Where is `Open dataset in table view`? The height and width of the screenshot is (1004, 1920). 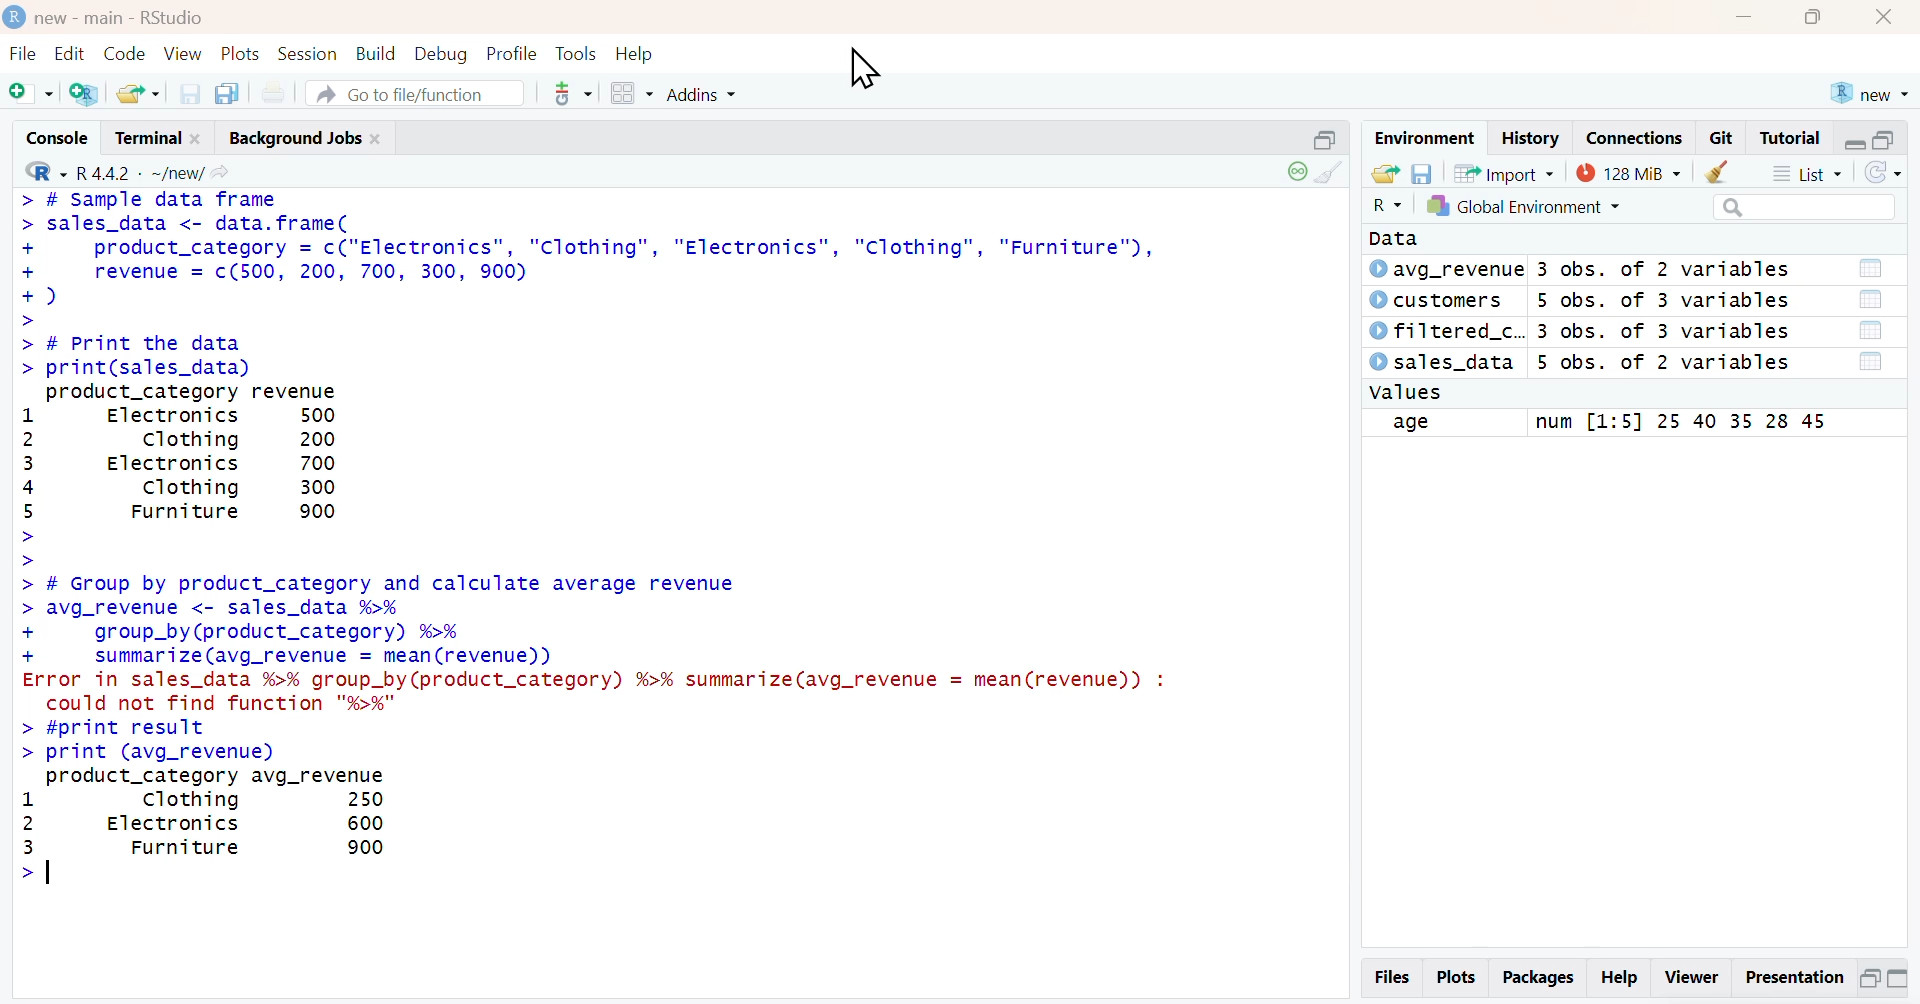
Open dataset in table view is located at coordinates (1870, 316).